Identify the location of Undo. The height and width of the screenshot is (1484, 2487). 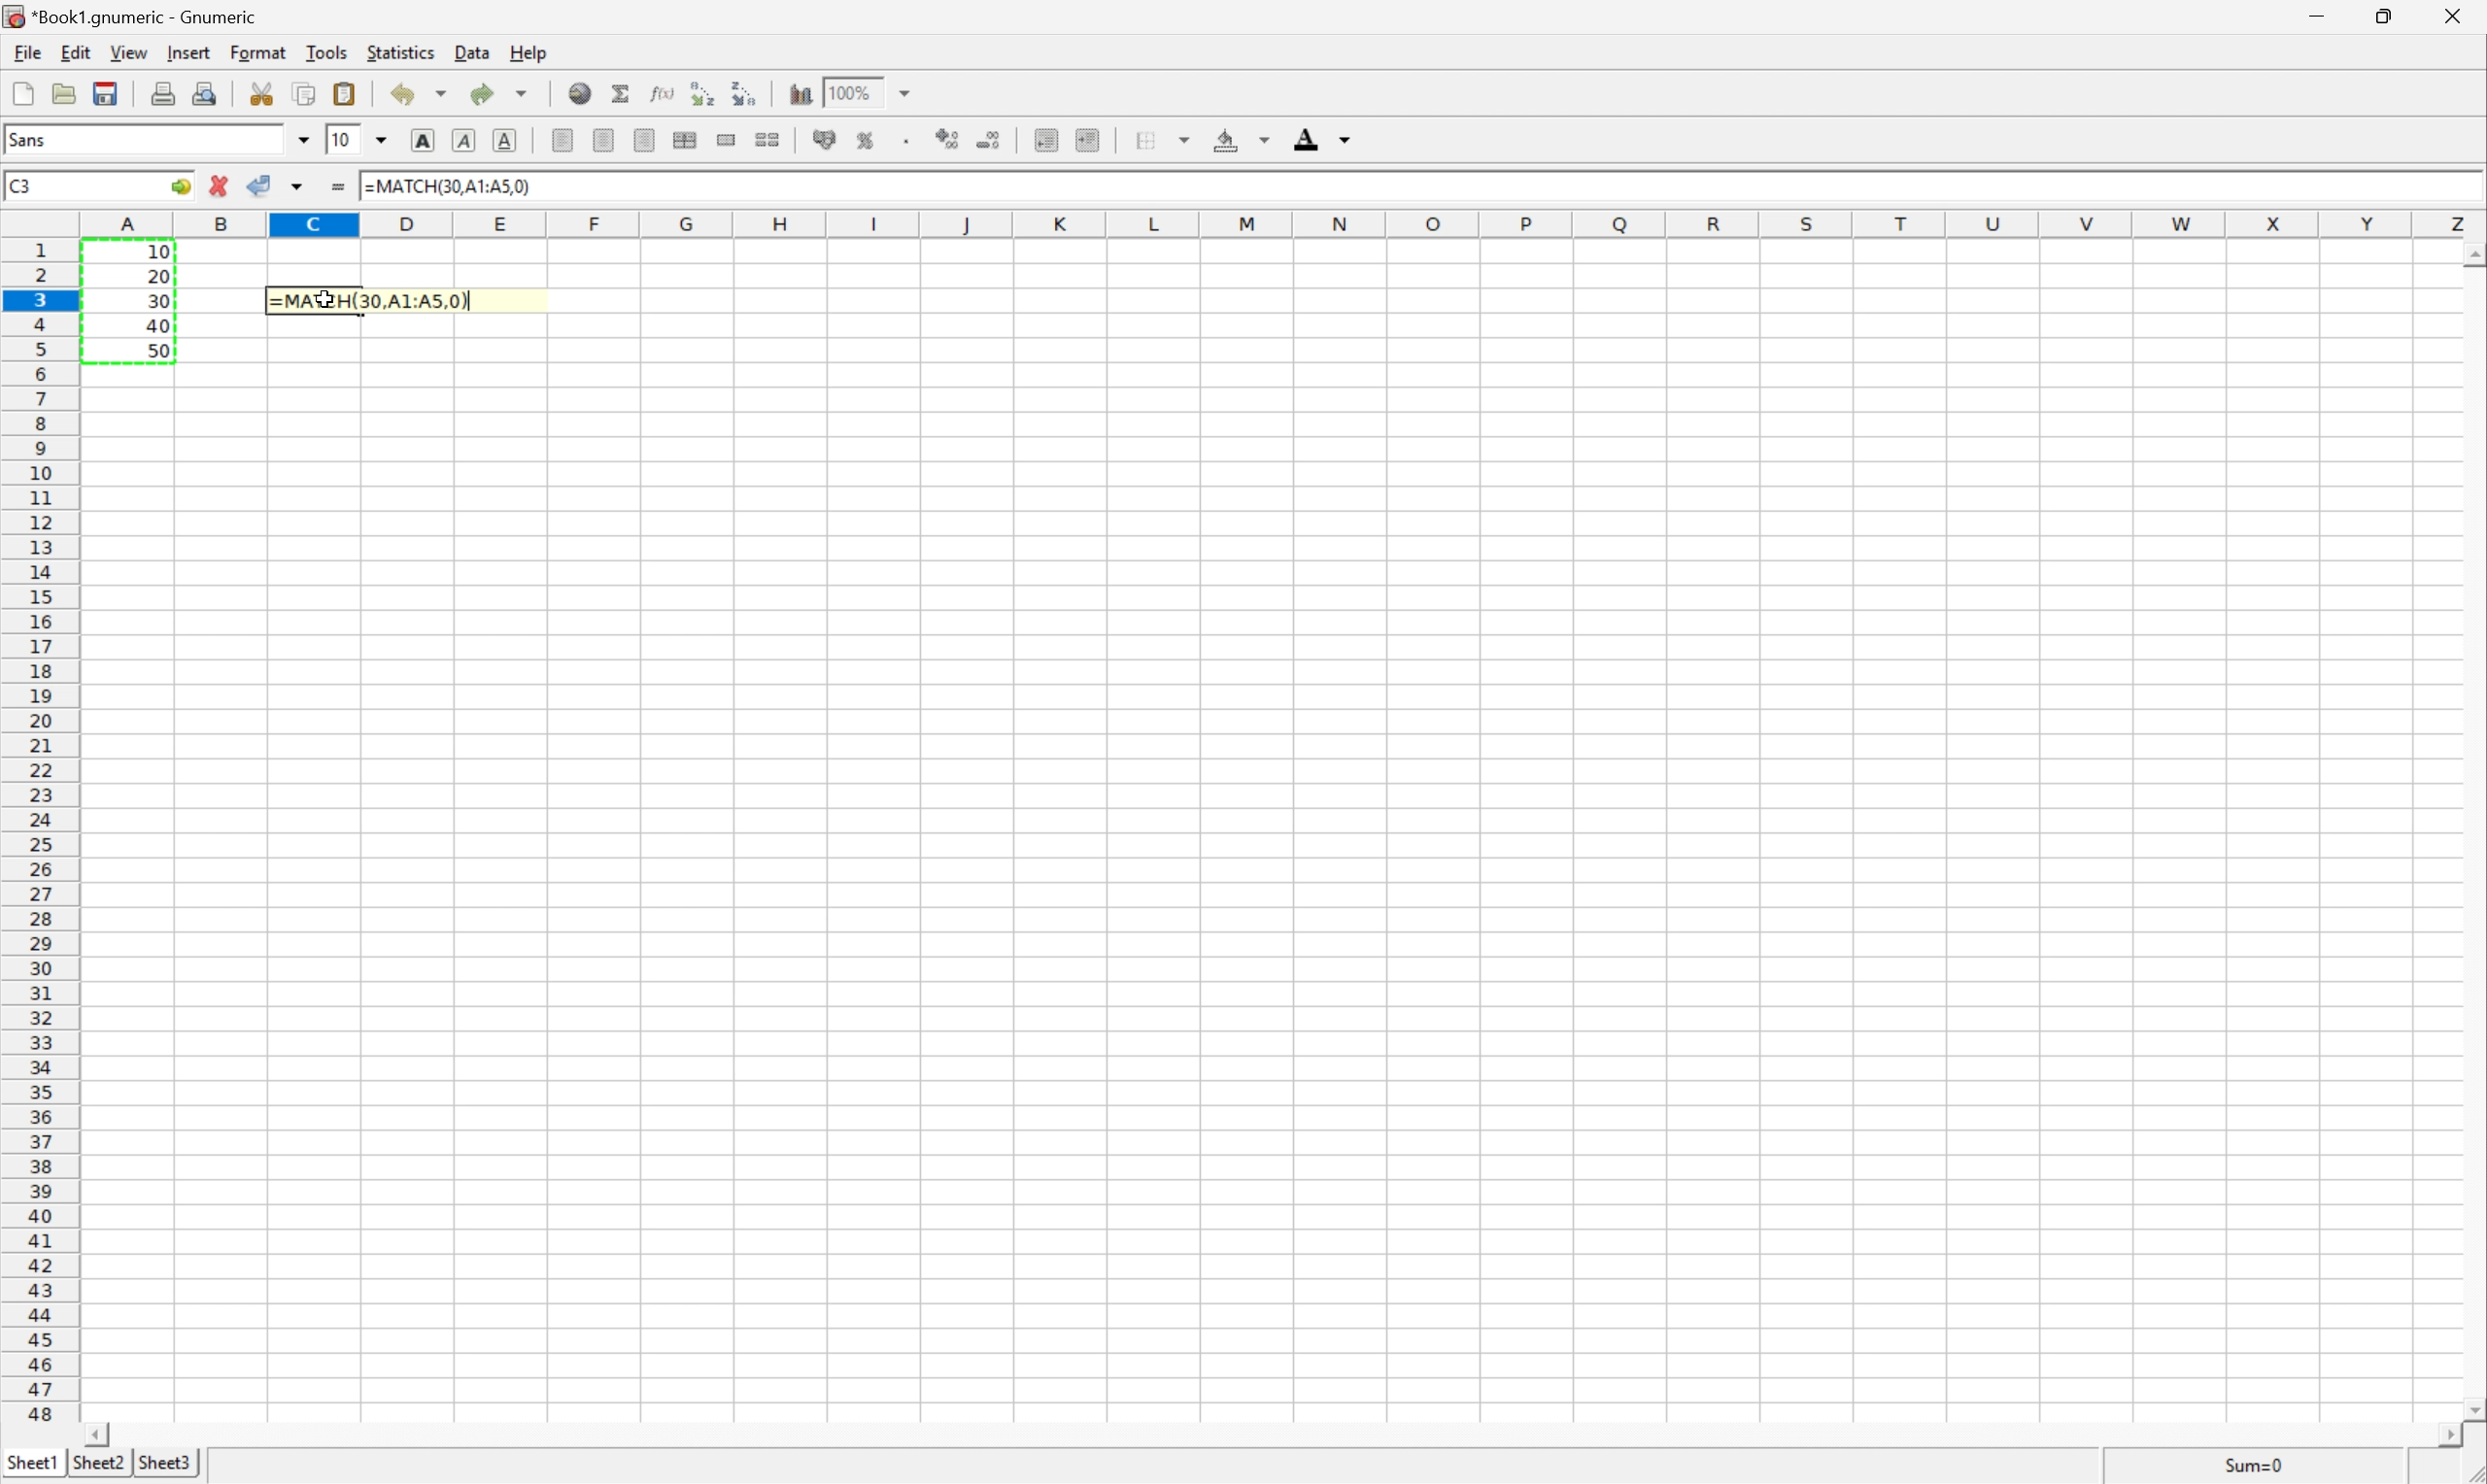
(400, 95).